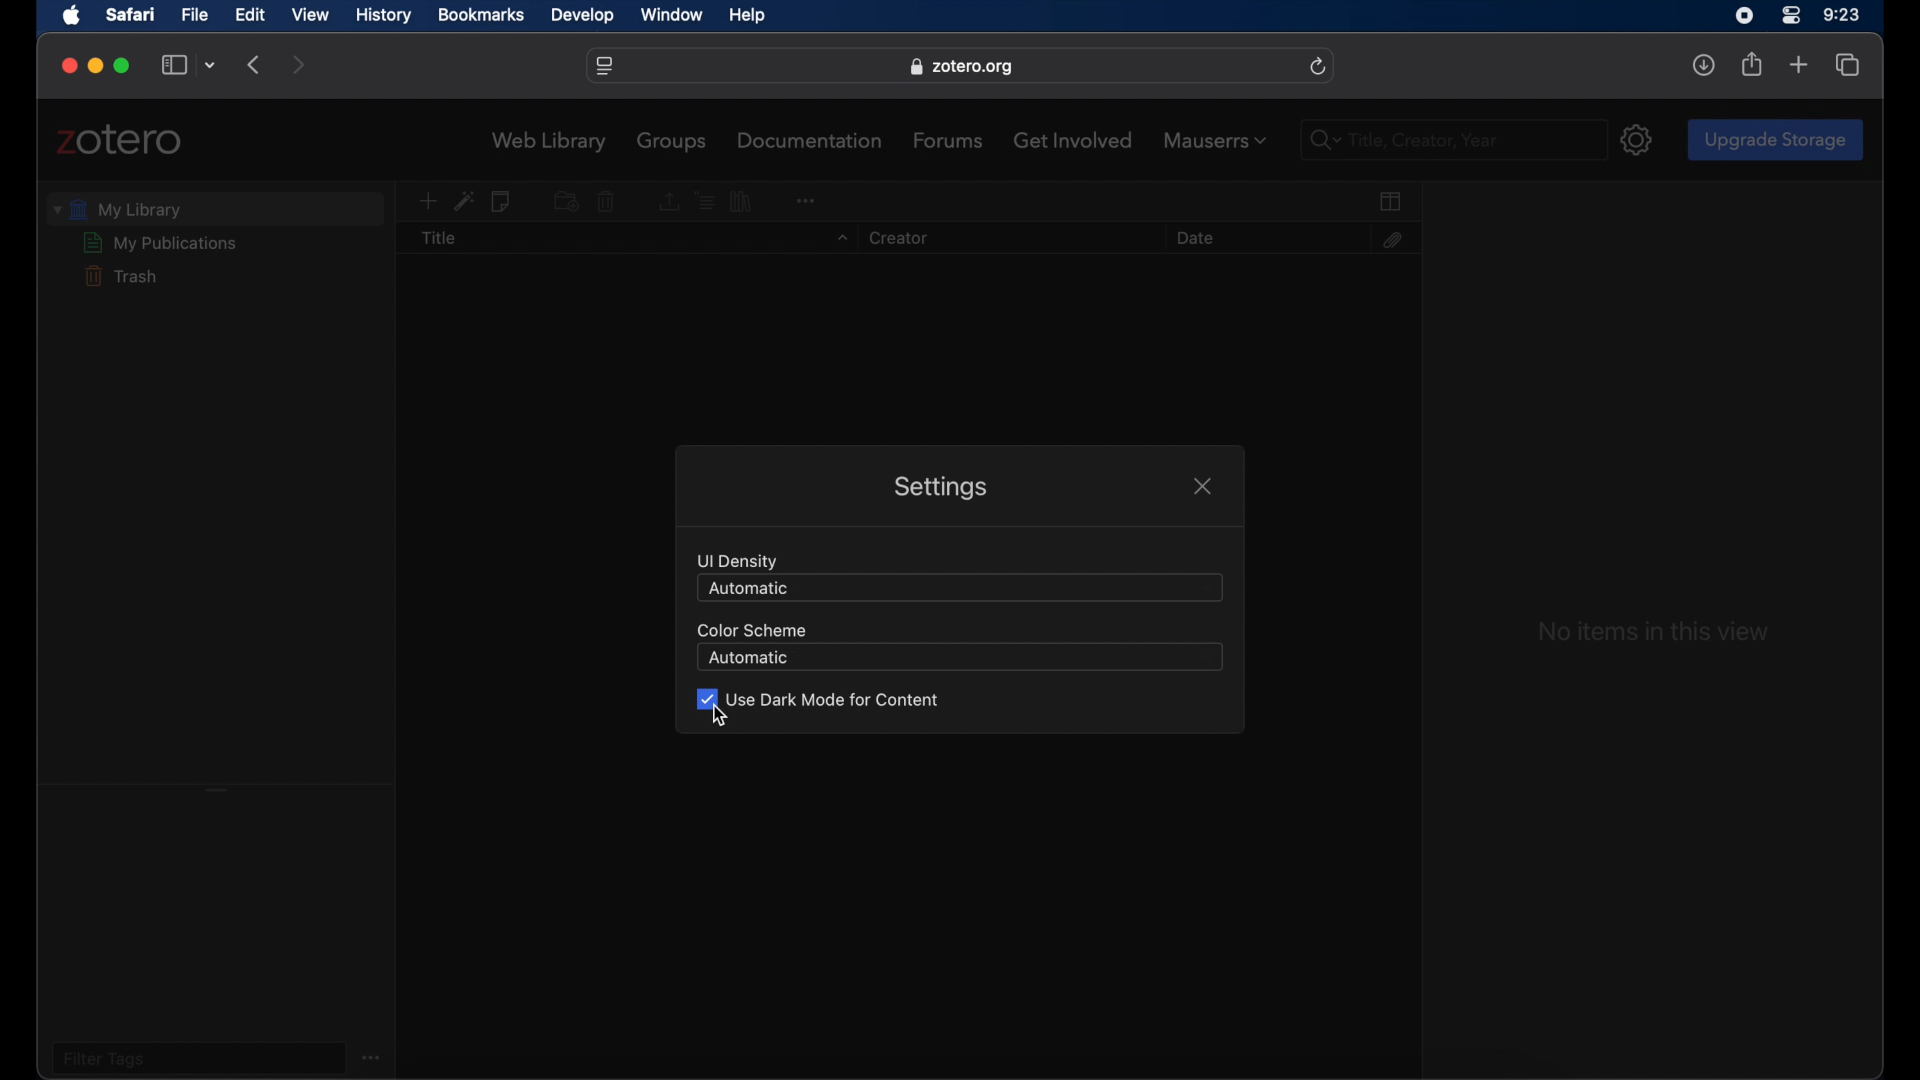 The width and height of the screenshot is (1920, 1080). I want to click on show tab overview, so click(1847, 64).